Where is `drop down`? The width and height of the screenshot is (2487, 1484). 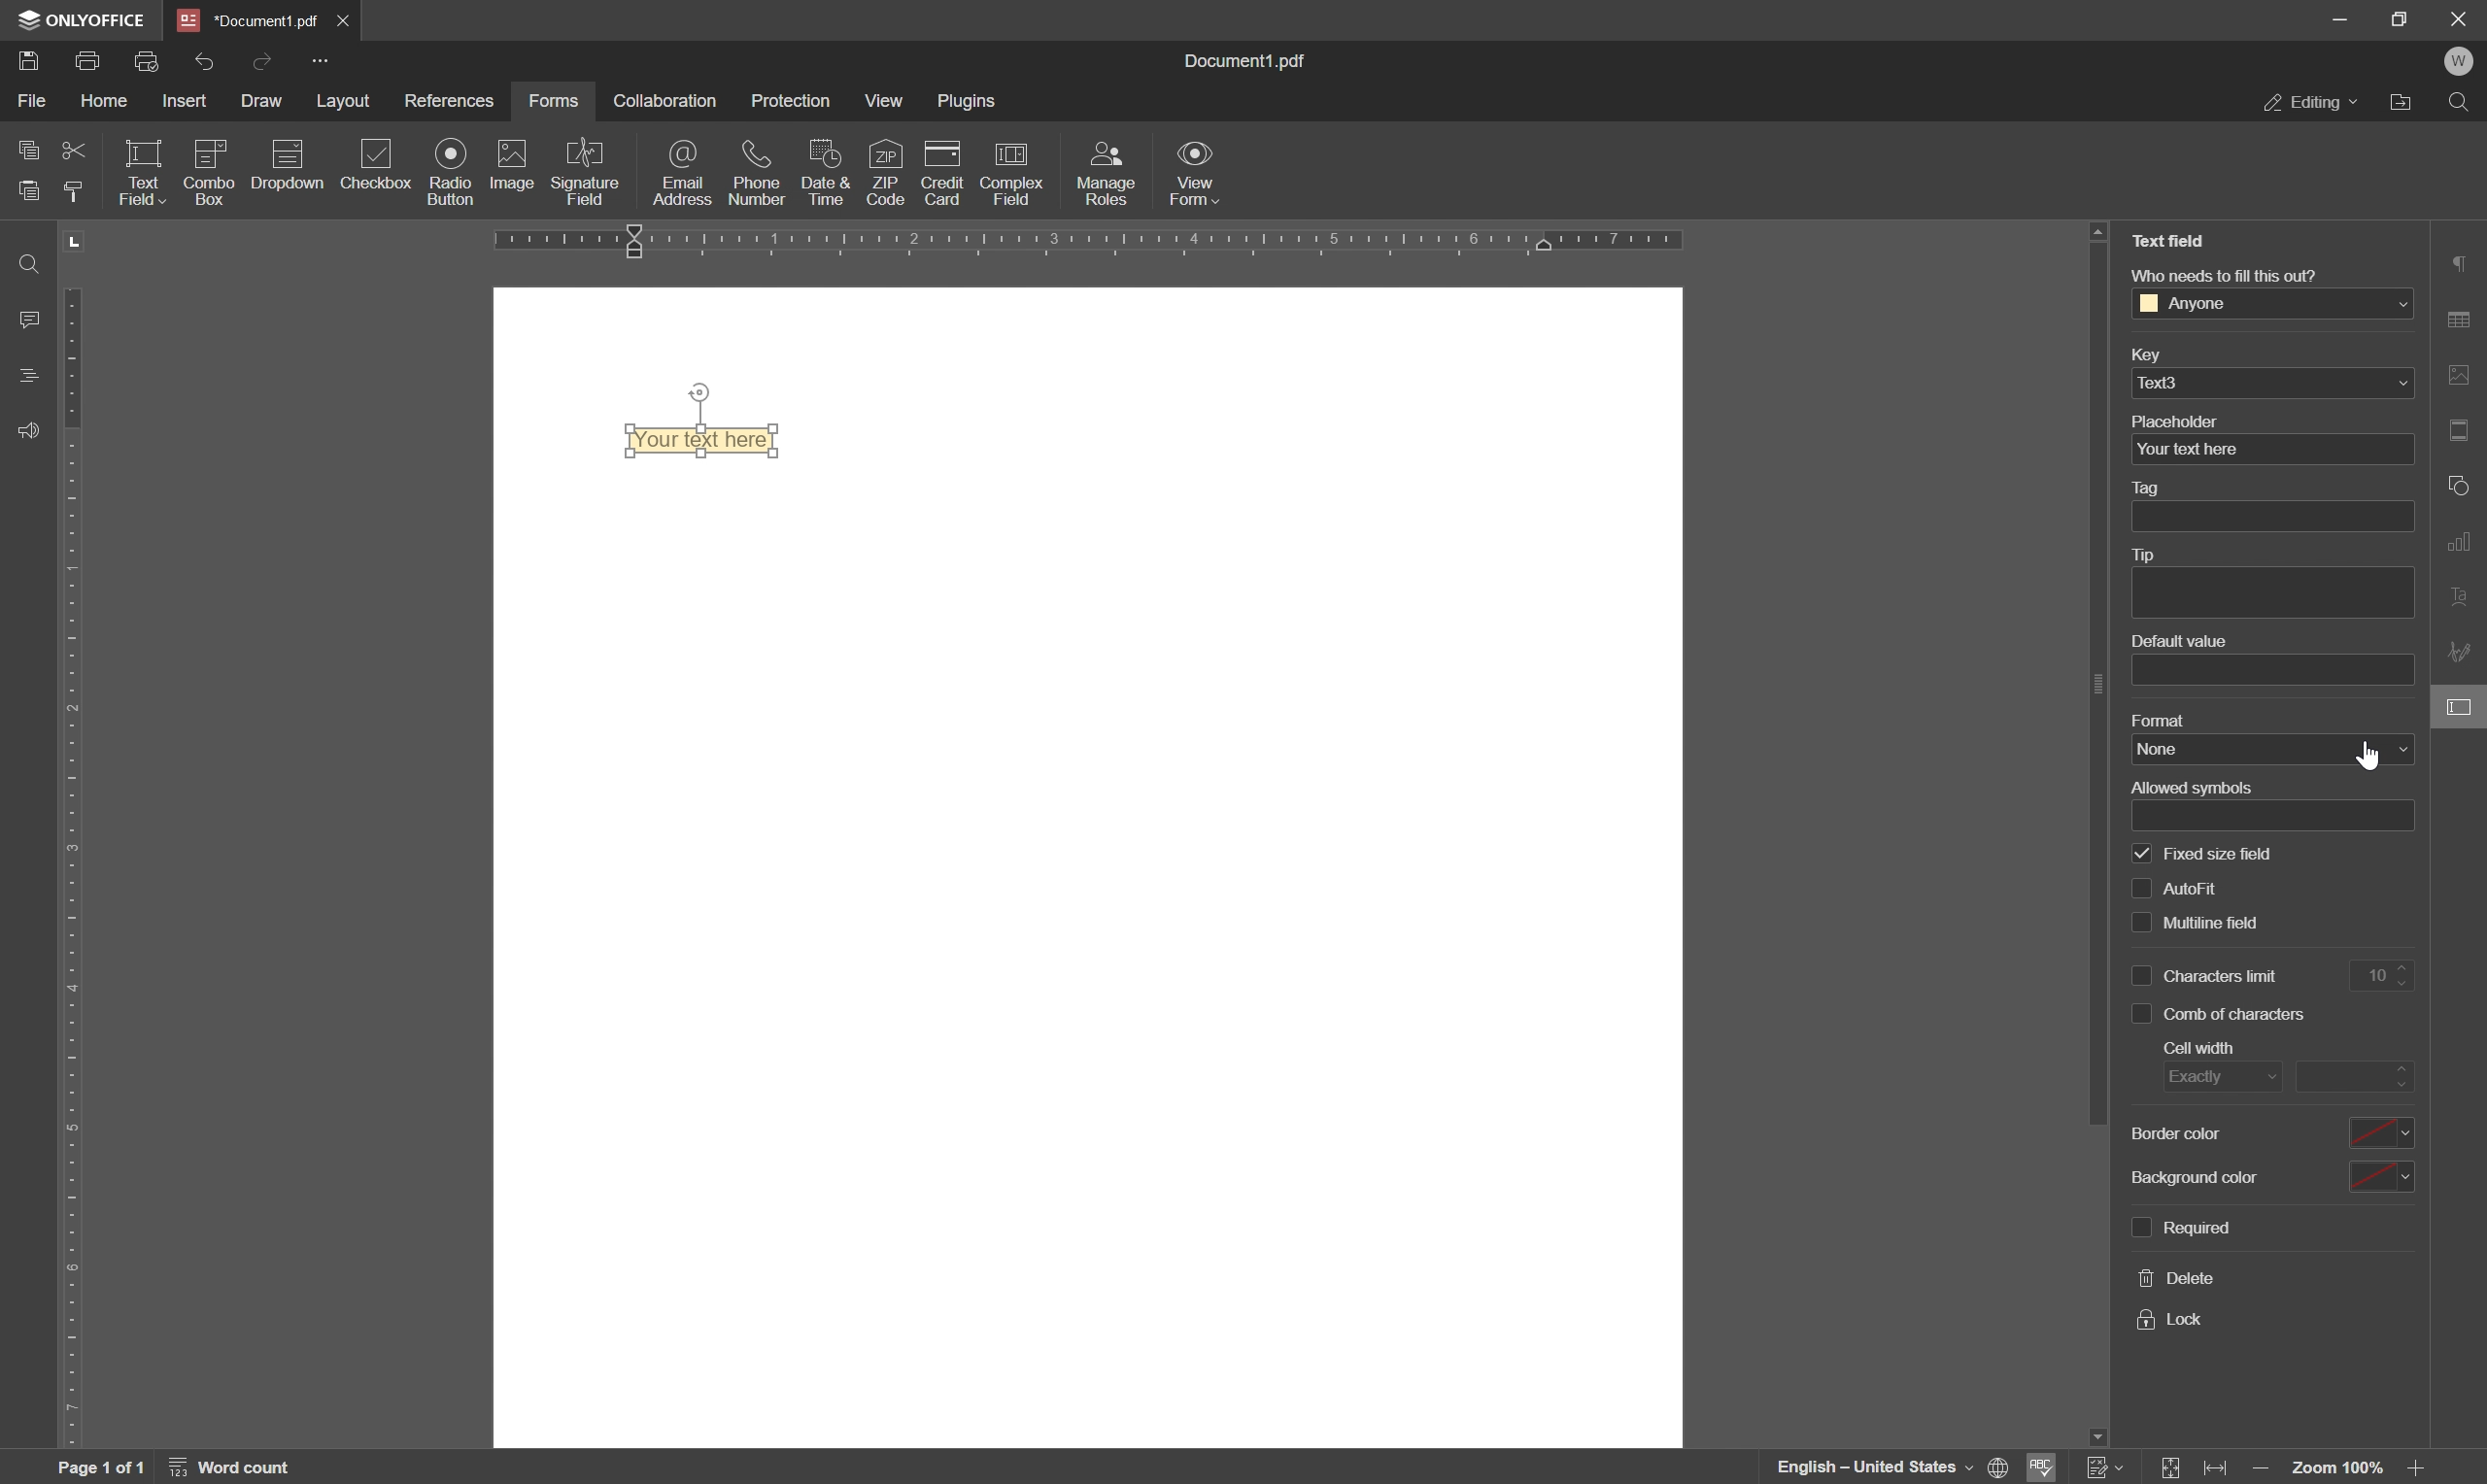 drop down is located at coordinates (2402, 384).